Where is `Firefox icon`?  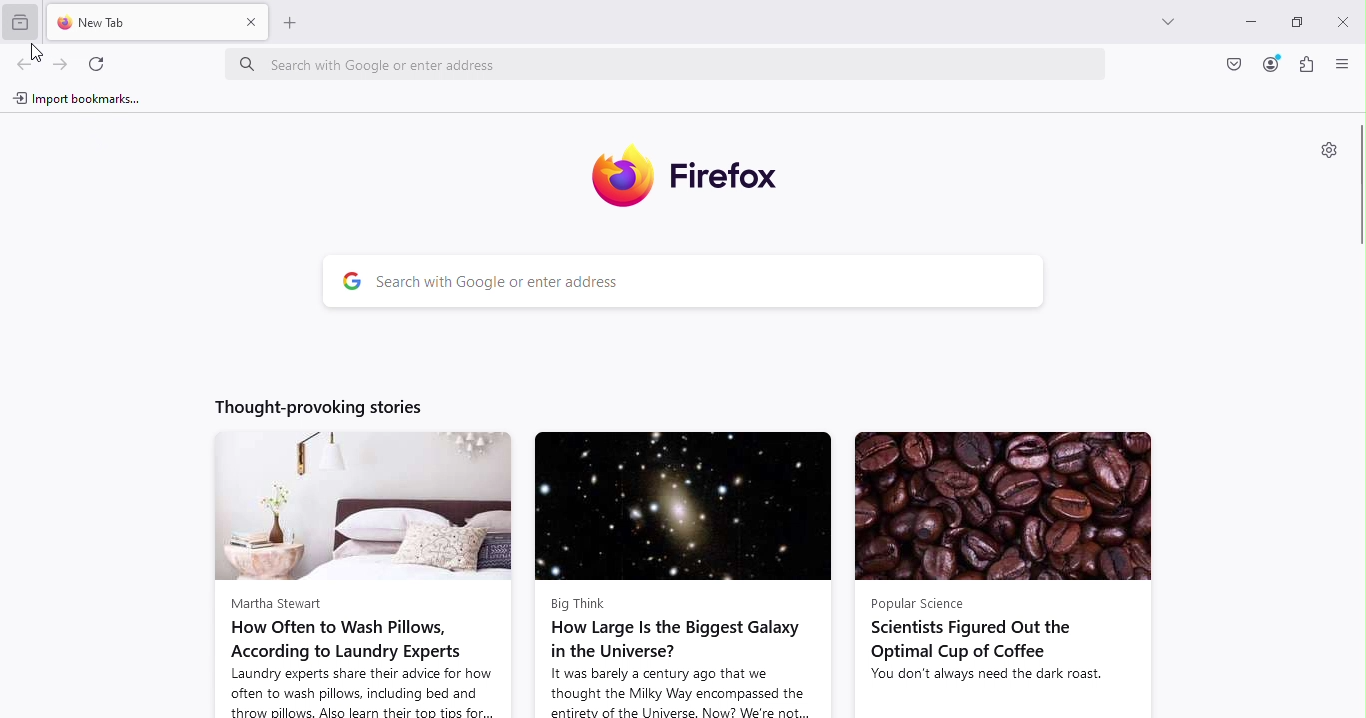 Firefox icon is located at coordinates (719, 172).